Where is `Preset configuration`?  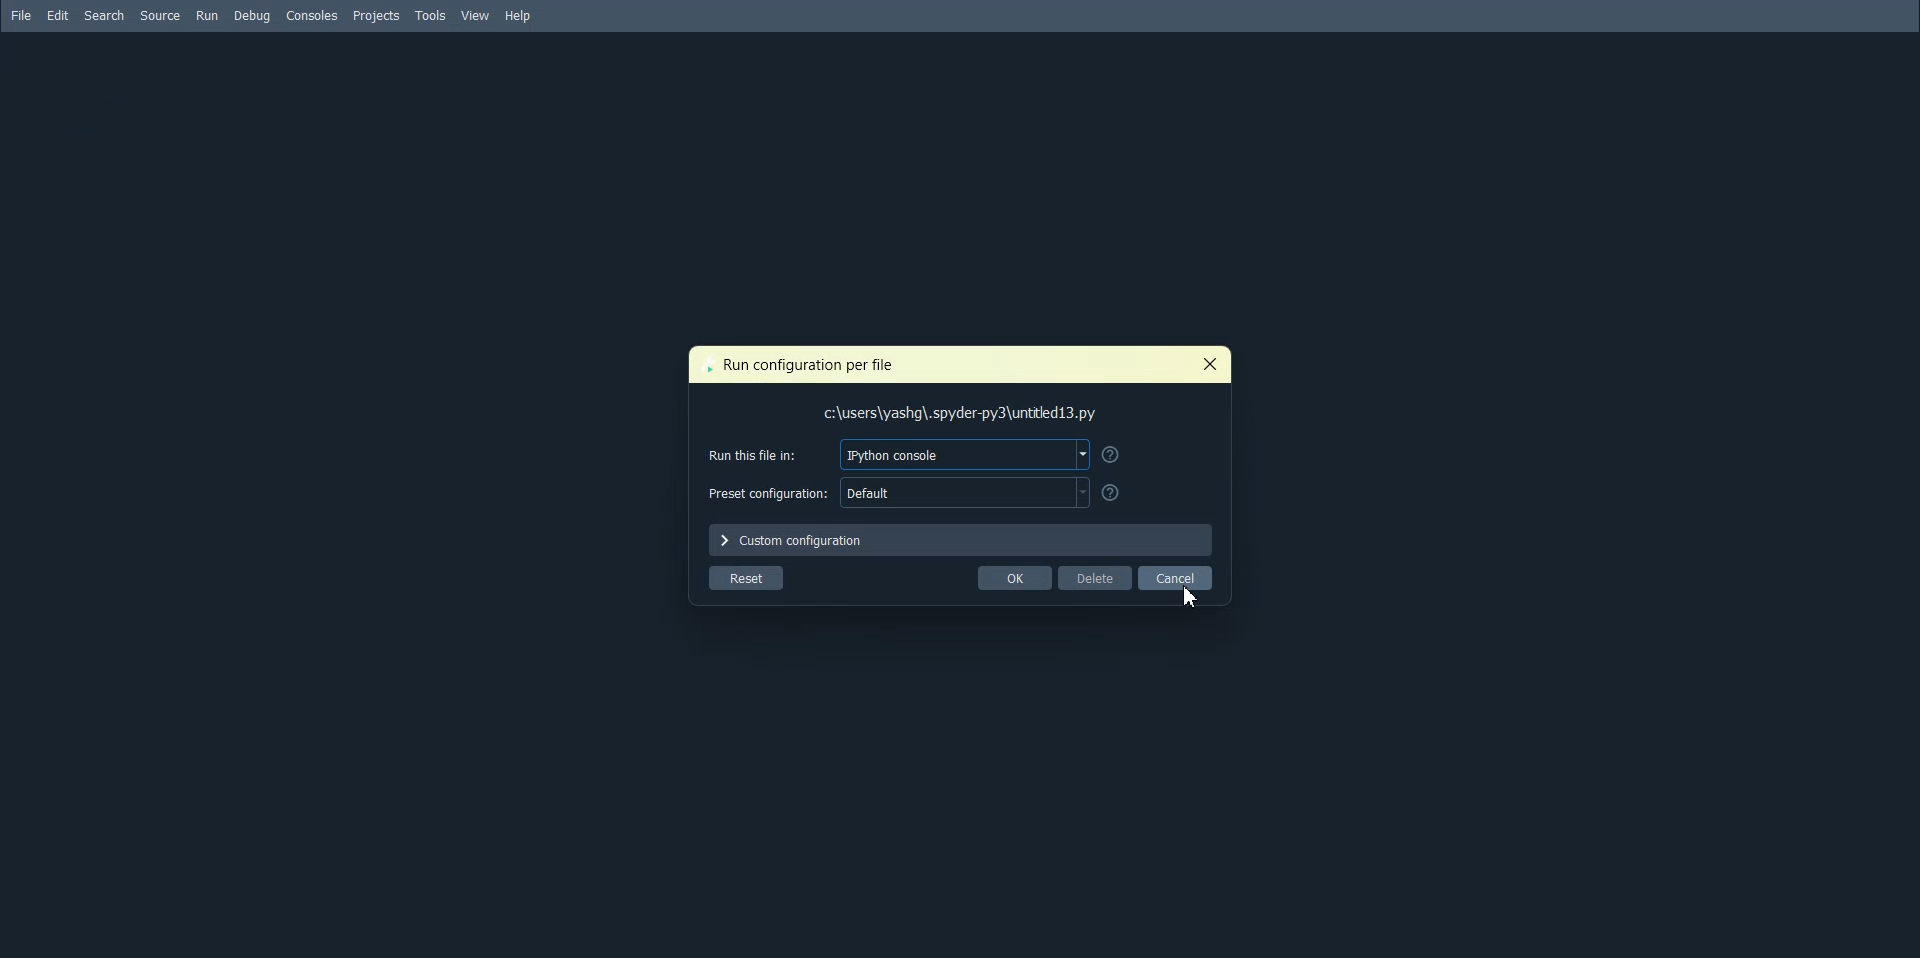 Preset configuration is located at coordinates (897, 494).